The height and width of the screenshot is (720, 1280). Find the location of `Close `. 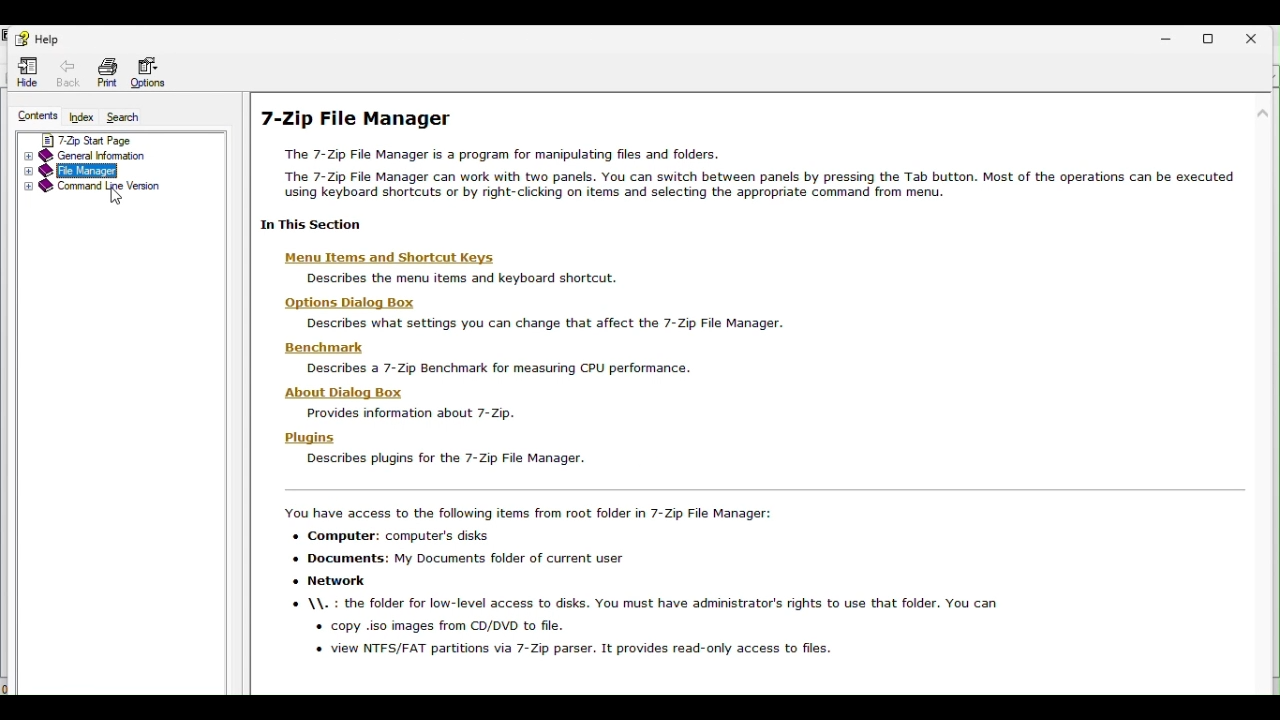

Close  is located at coordinates (1259, 34).